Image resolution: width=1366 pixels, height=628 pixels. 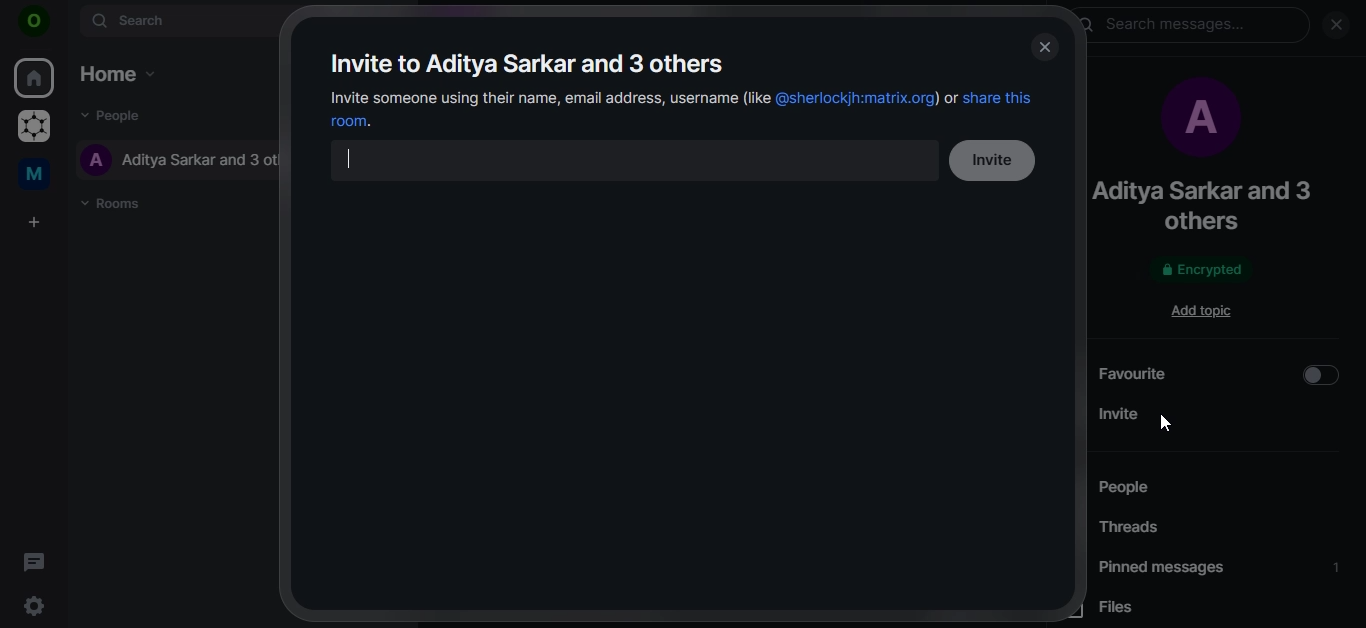 What do you see at coordinates (530, 64) in the screenshot?
I see `invite to aditya sarkar and 3 others` at bounding box center [530, 64].